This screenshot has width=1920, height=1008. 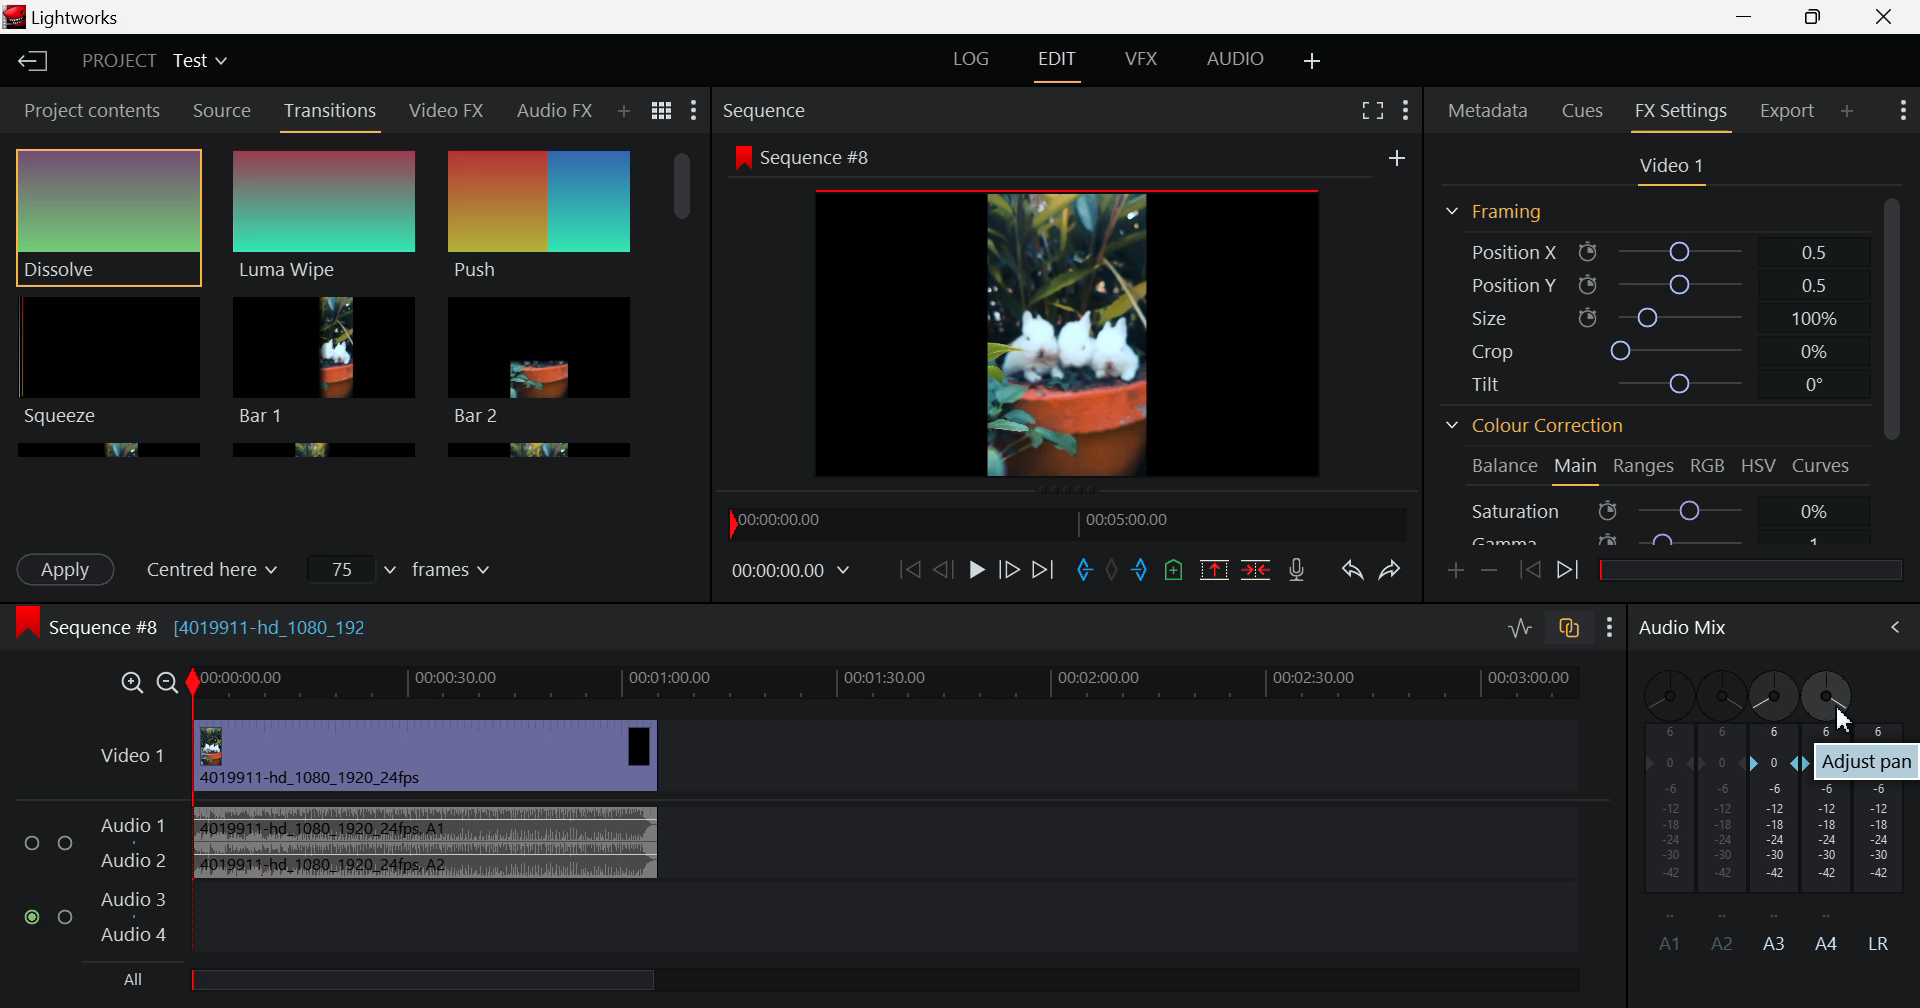 I want to click on LR Decibel Level, so click(x=1886, y=836).